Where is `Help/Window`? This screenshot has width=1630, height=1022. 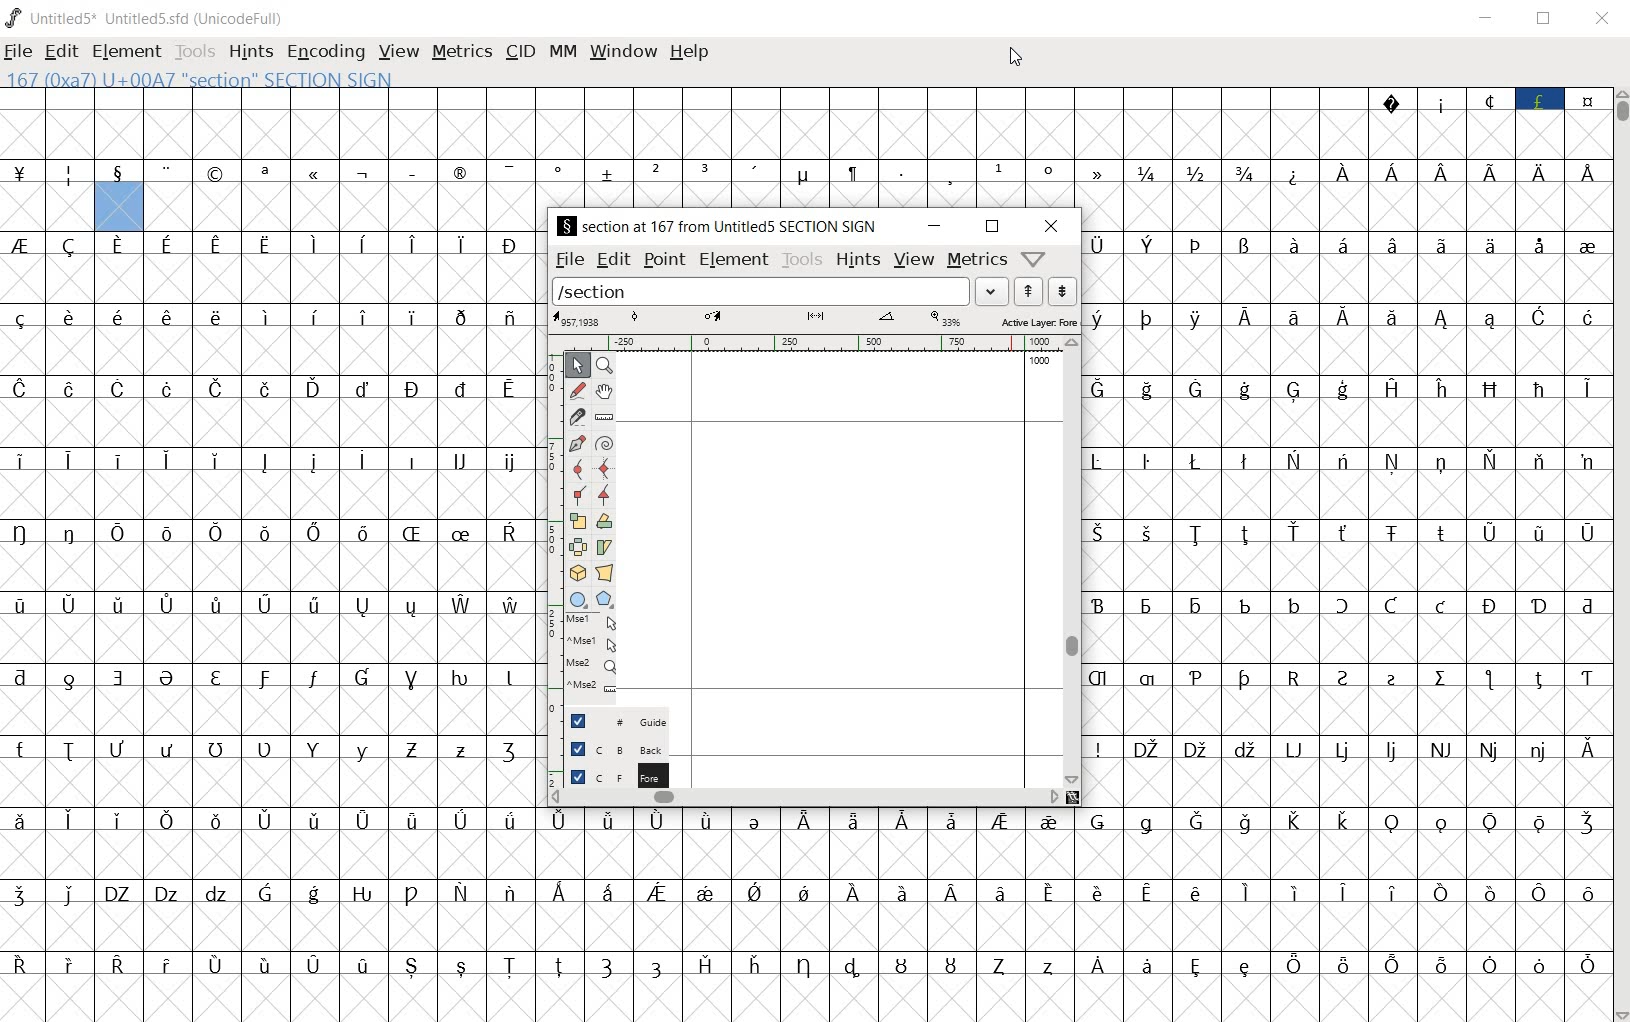
Help/Window is located at coordinates (1034, 258).